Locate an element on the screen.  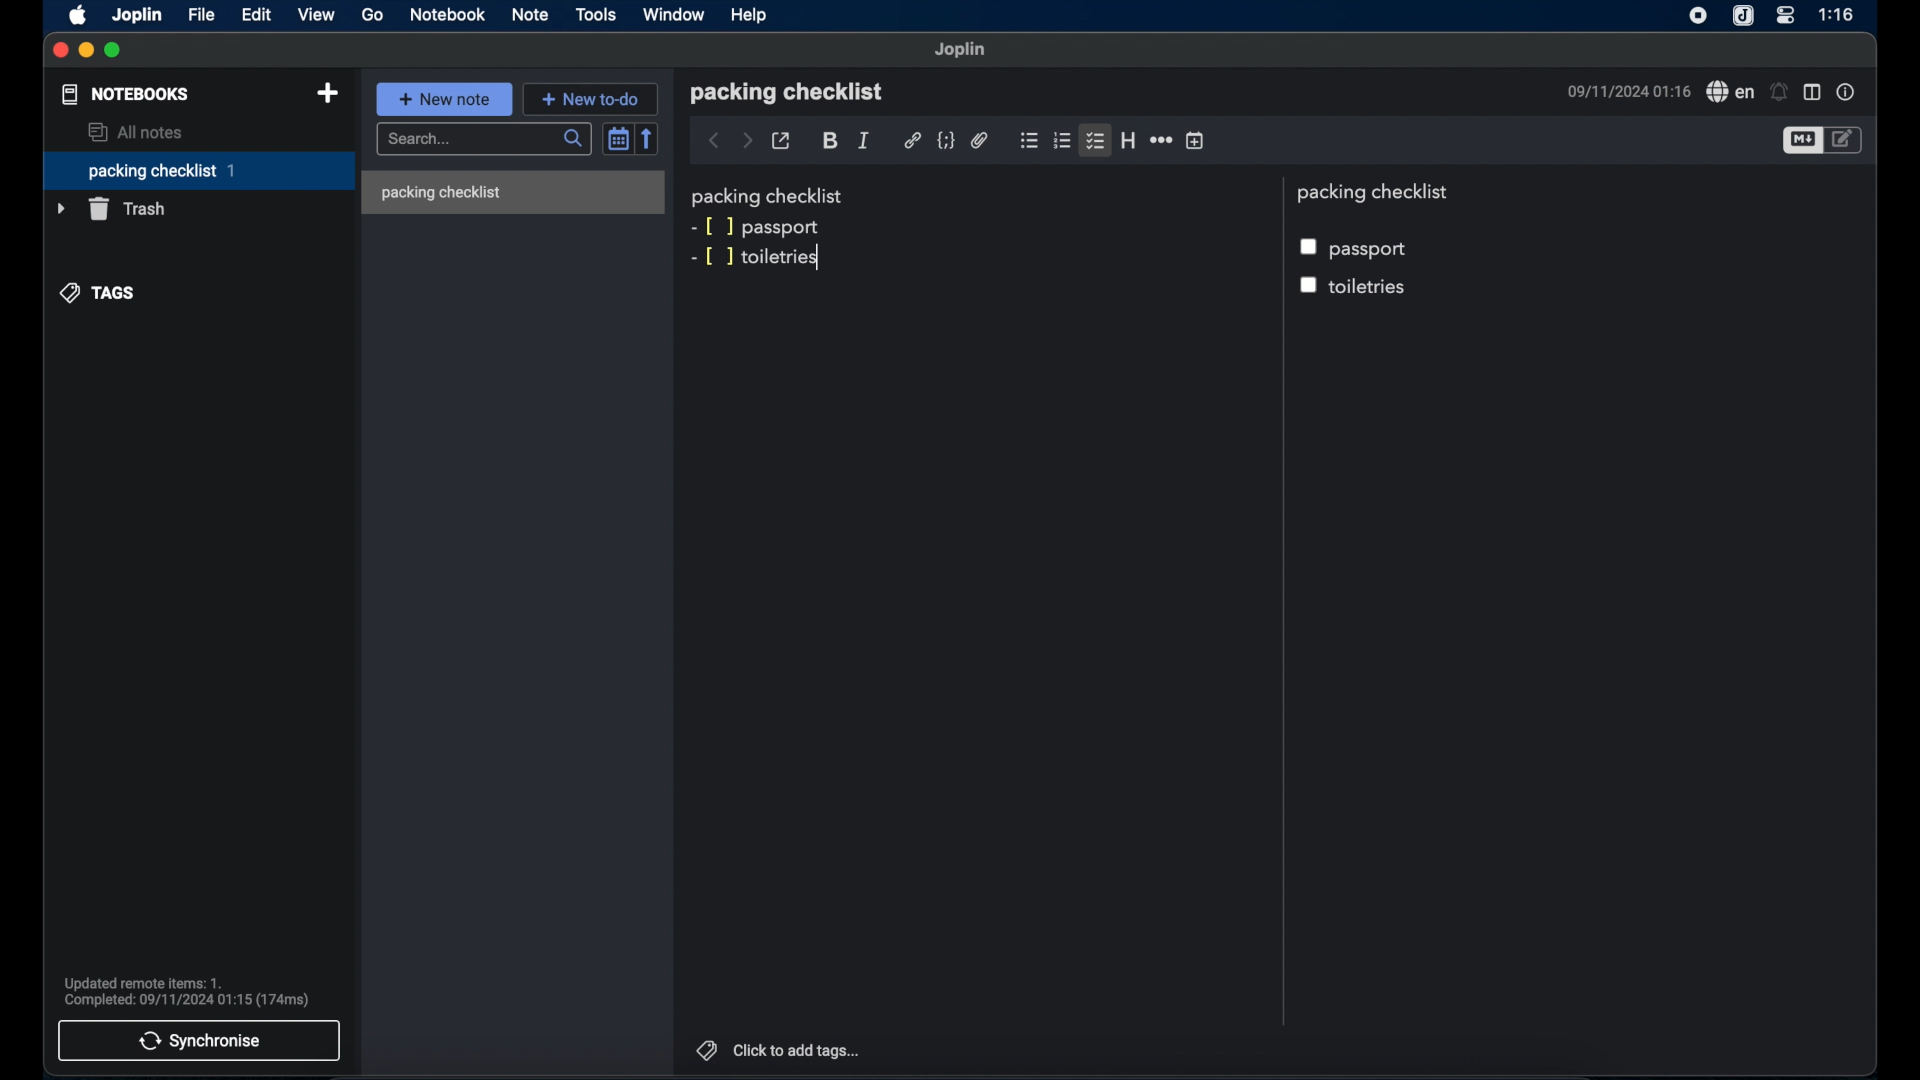
divider is located at coordinates (1281, 601).